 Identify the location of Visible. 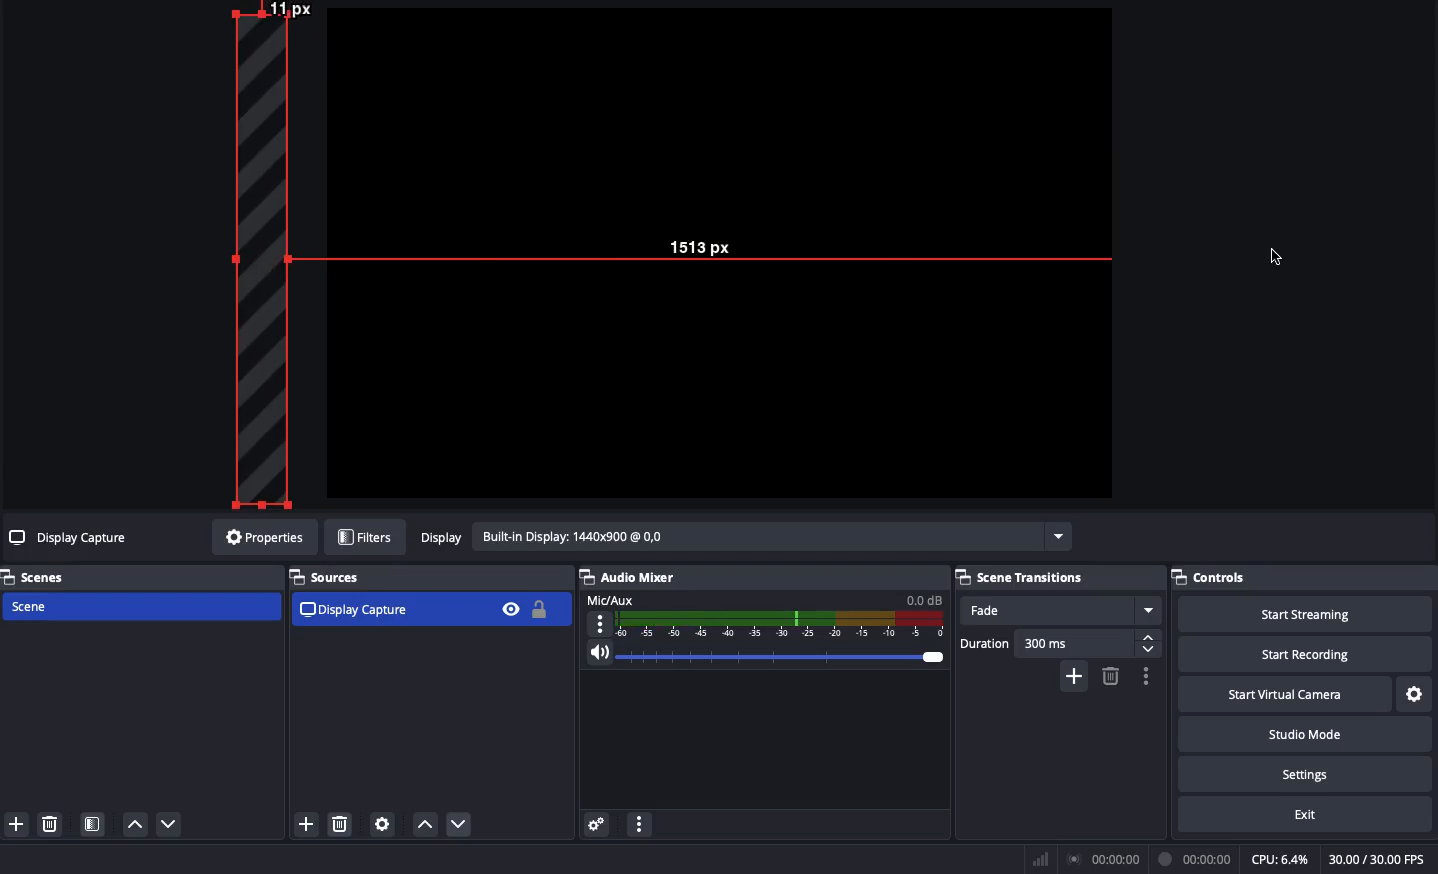
(510, 608).